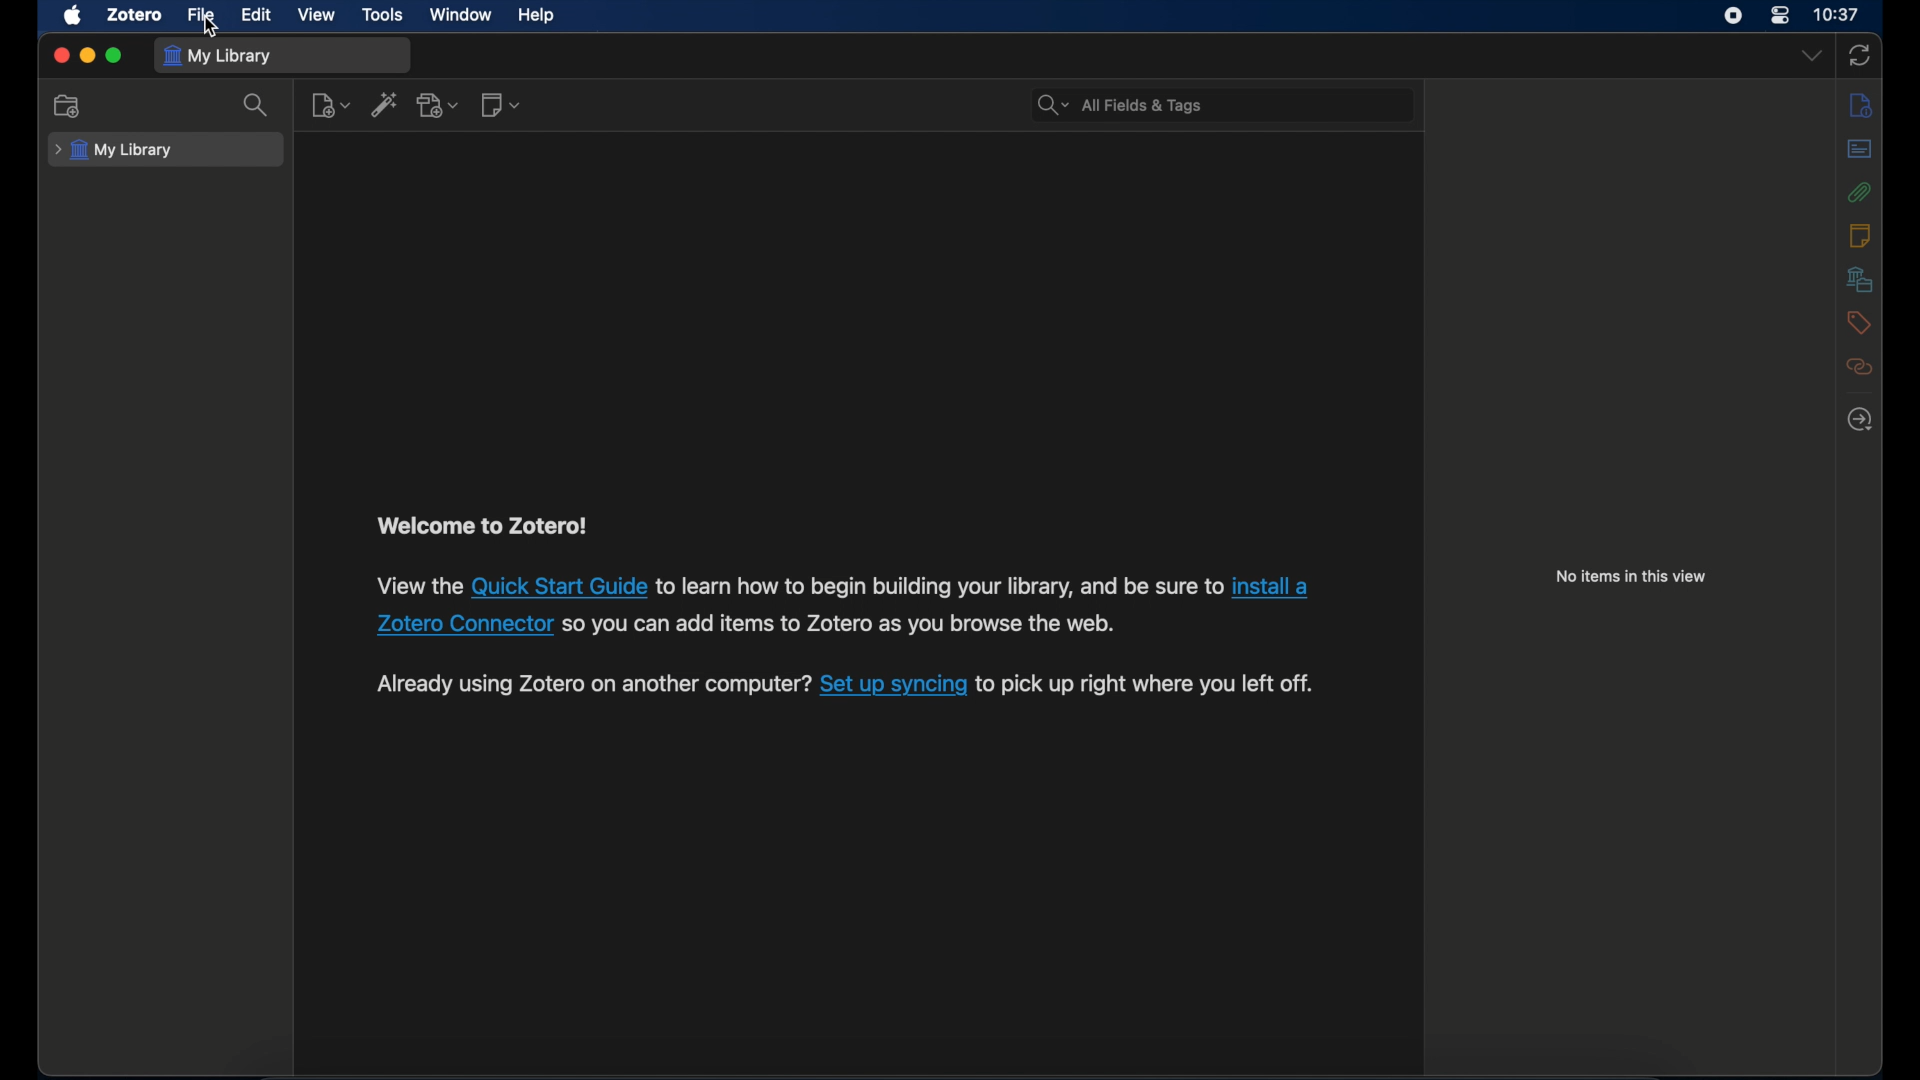 The width and height of the screenshot is (1920, 1080). I want to click on file, so click(202, 16).